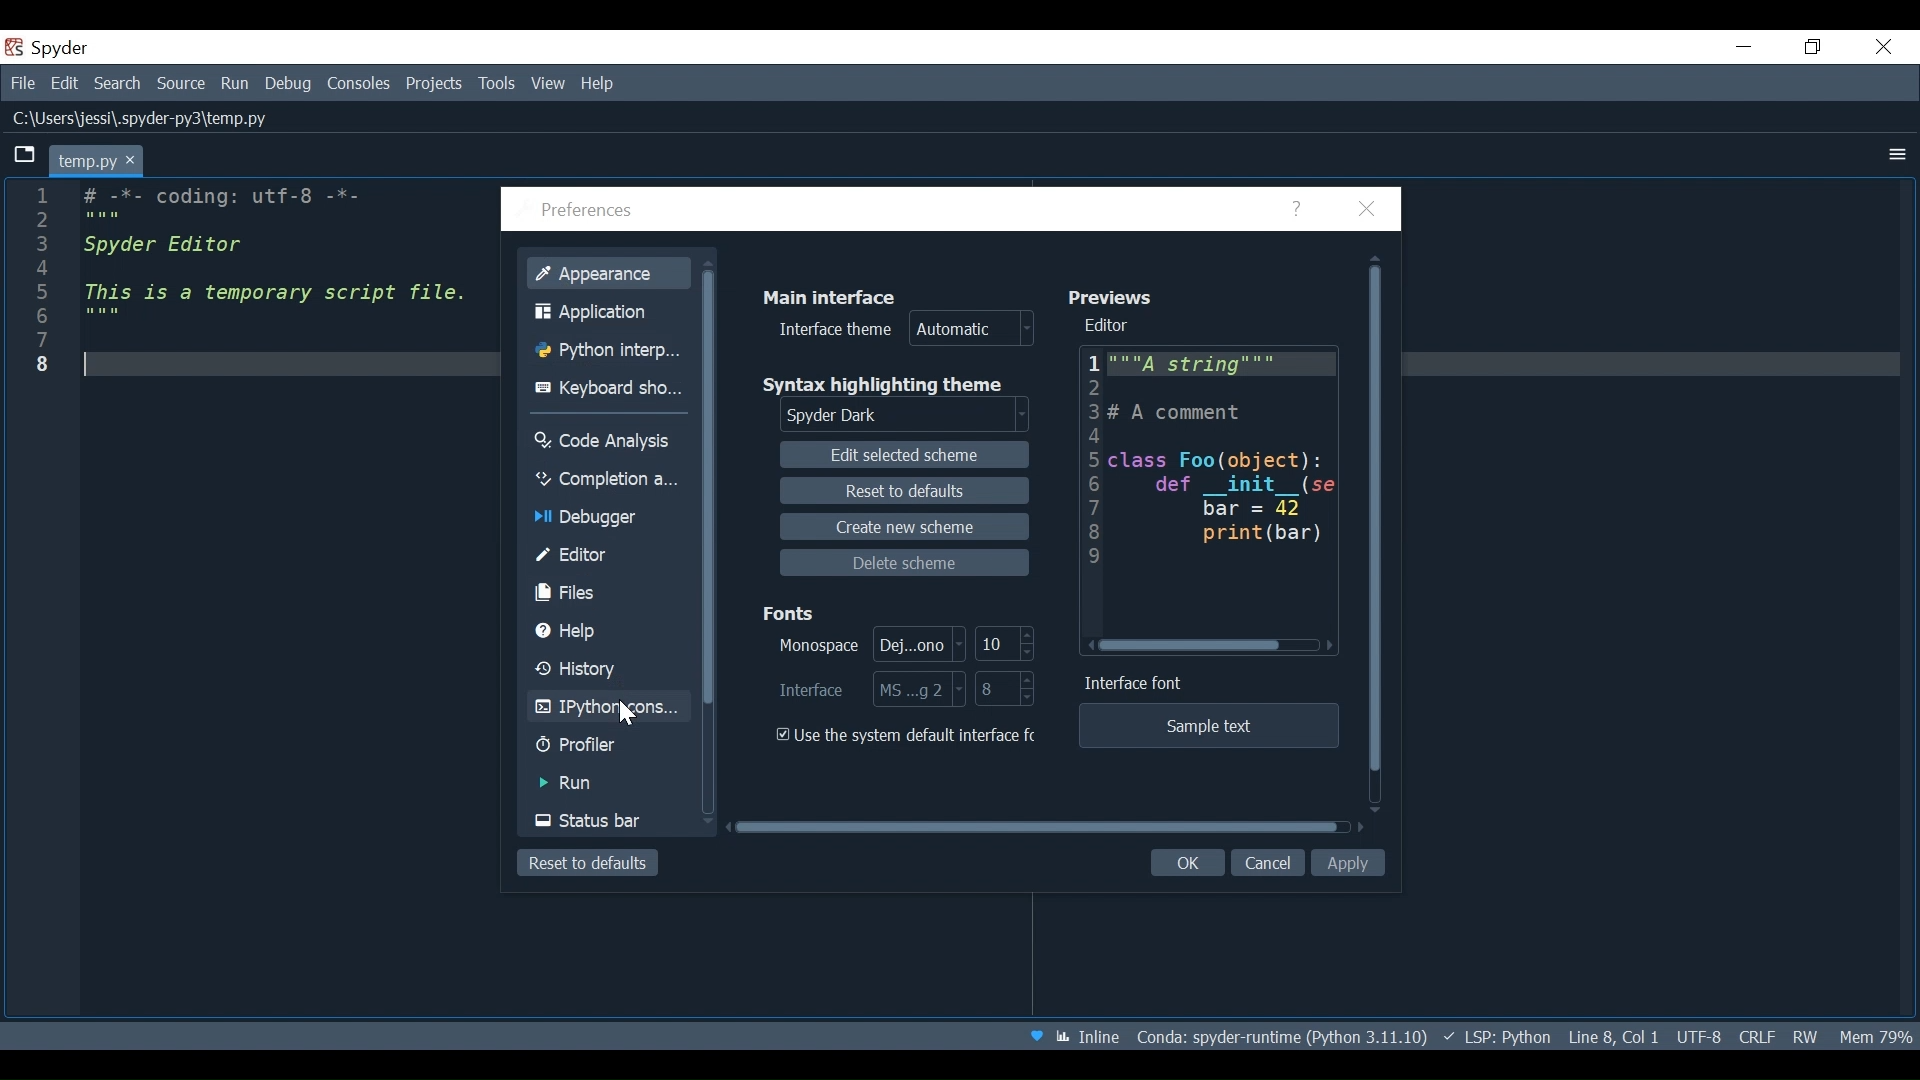 The height and width of the screenshot is (1080, 1920). Describe the element at coordinates (607, 83) in the screenshot. I see `Help` at that location.